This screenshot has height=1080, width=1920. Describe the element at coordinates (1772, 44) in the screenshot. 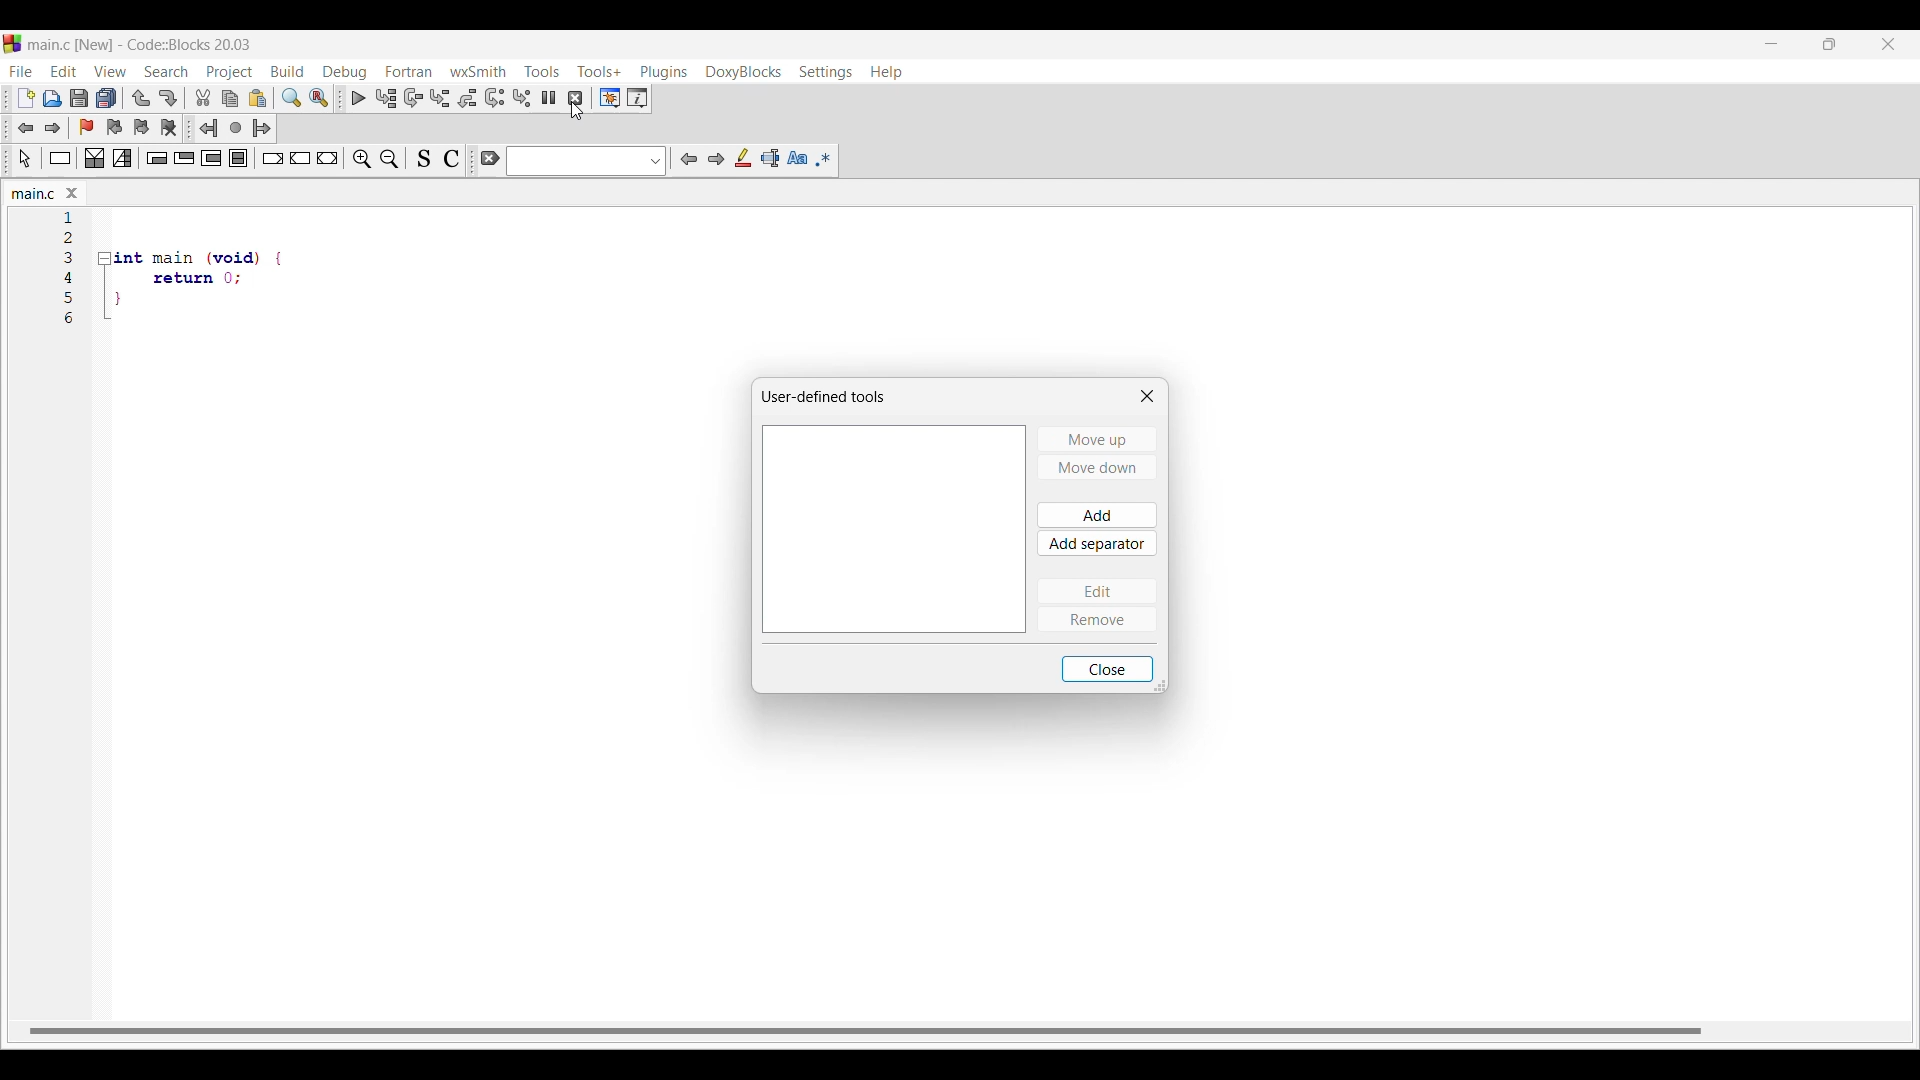

I see `Minimize` at that location.